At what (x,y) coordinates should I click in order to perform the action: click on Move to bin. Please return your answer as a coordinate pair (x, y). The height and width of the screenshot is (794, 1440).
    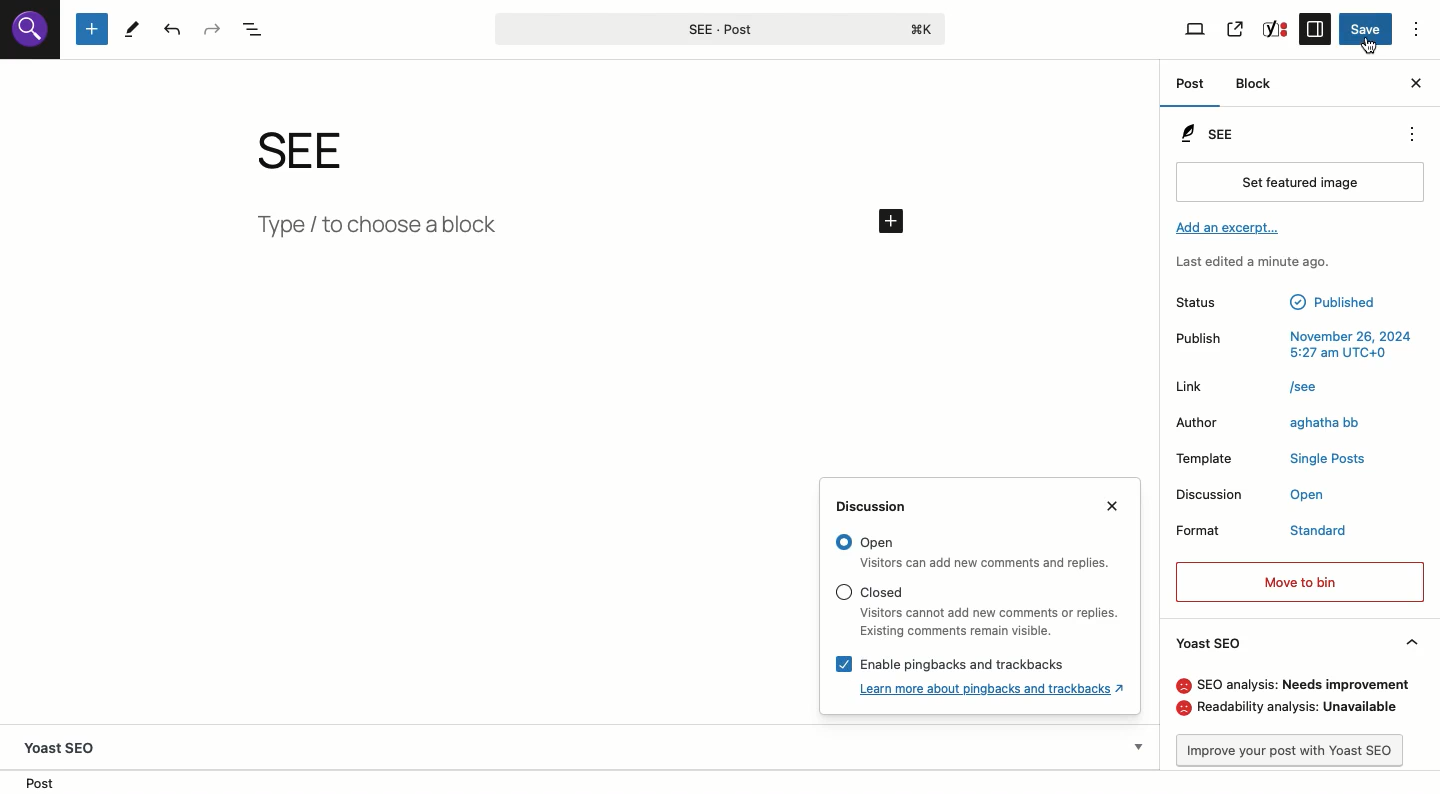
    Looking at the image, I should click on (1300, 580).